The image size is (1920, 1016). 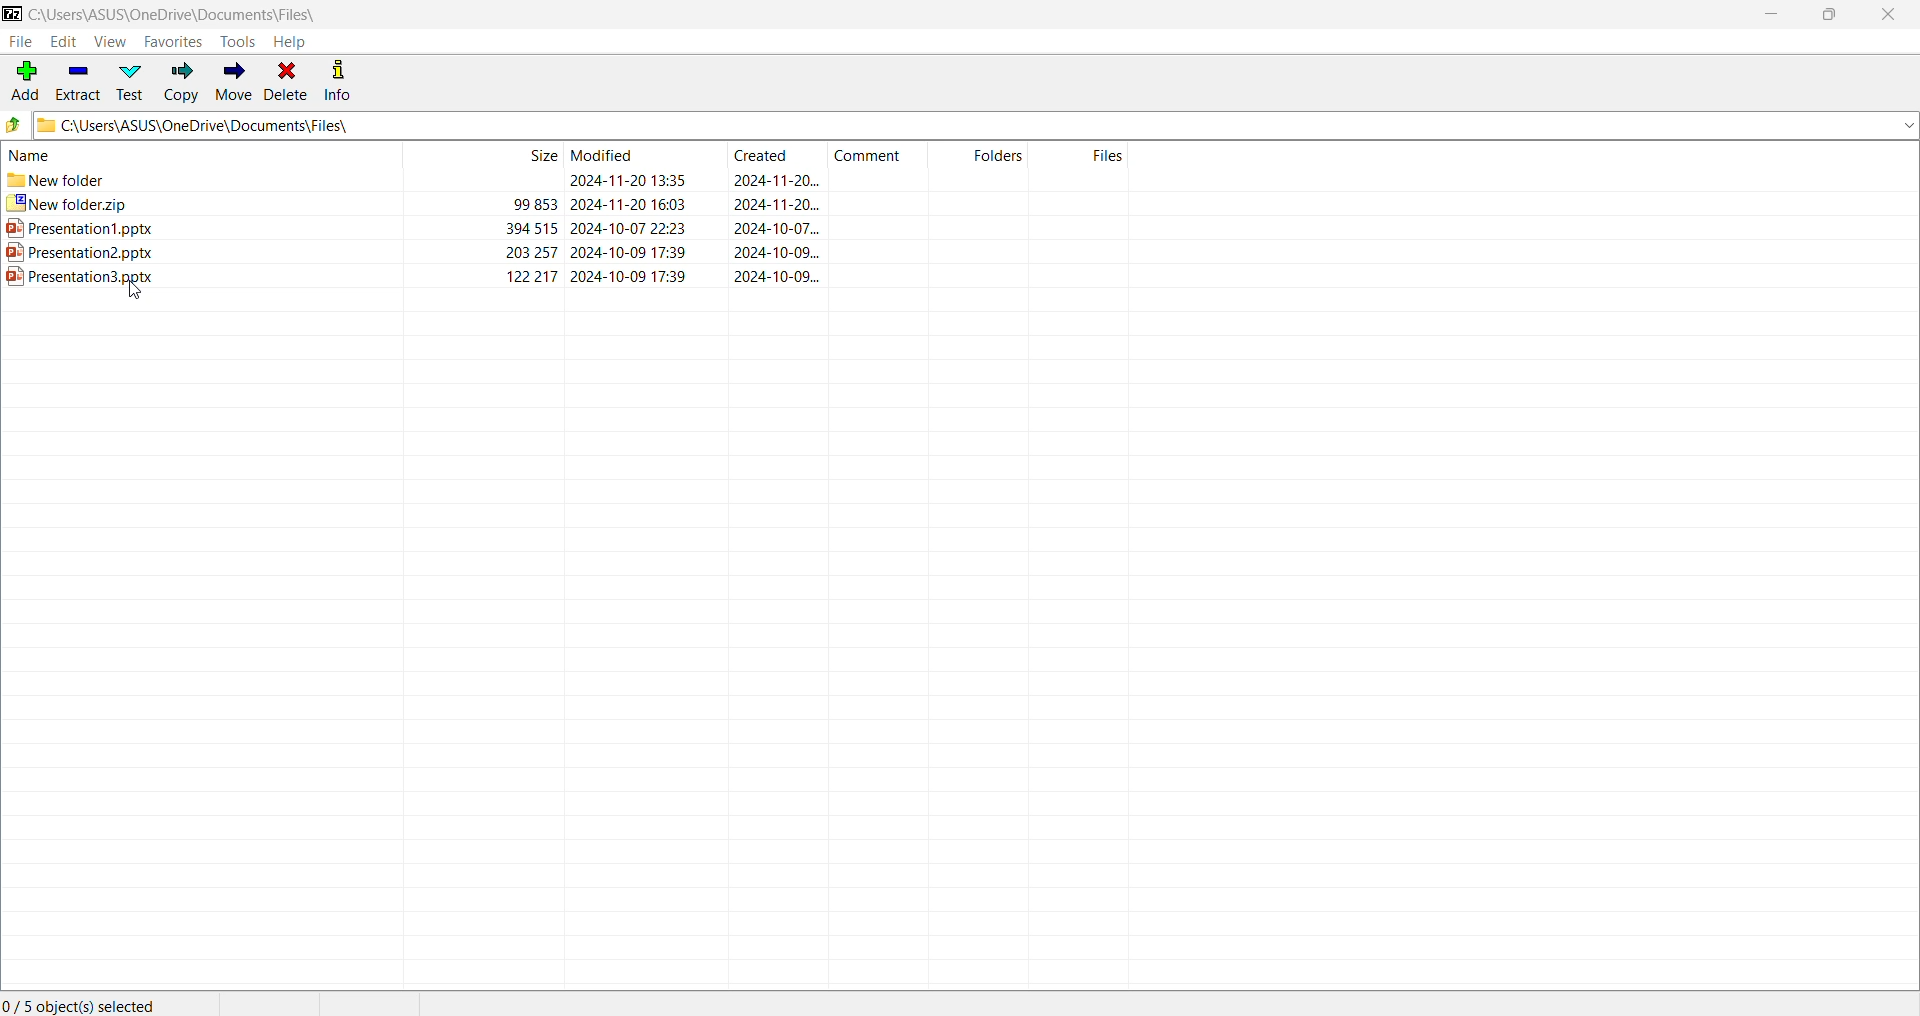 I want to click on Files, so click(x=1084, y=155).